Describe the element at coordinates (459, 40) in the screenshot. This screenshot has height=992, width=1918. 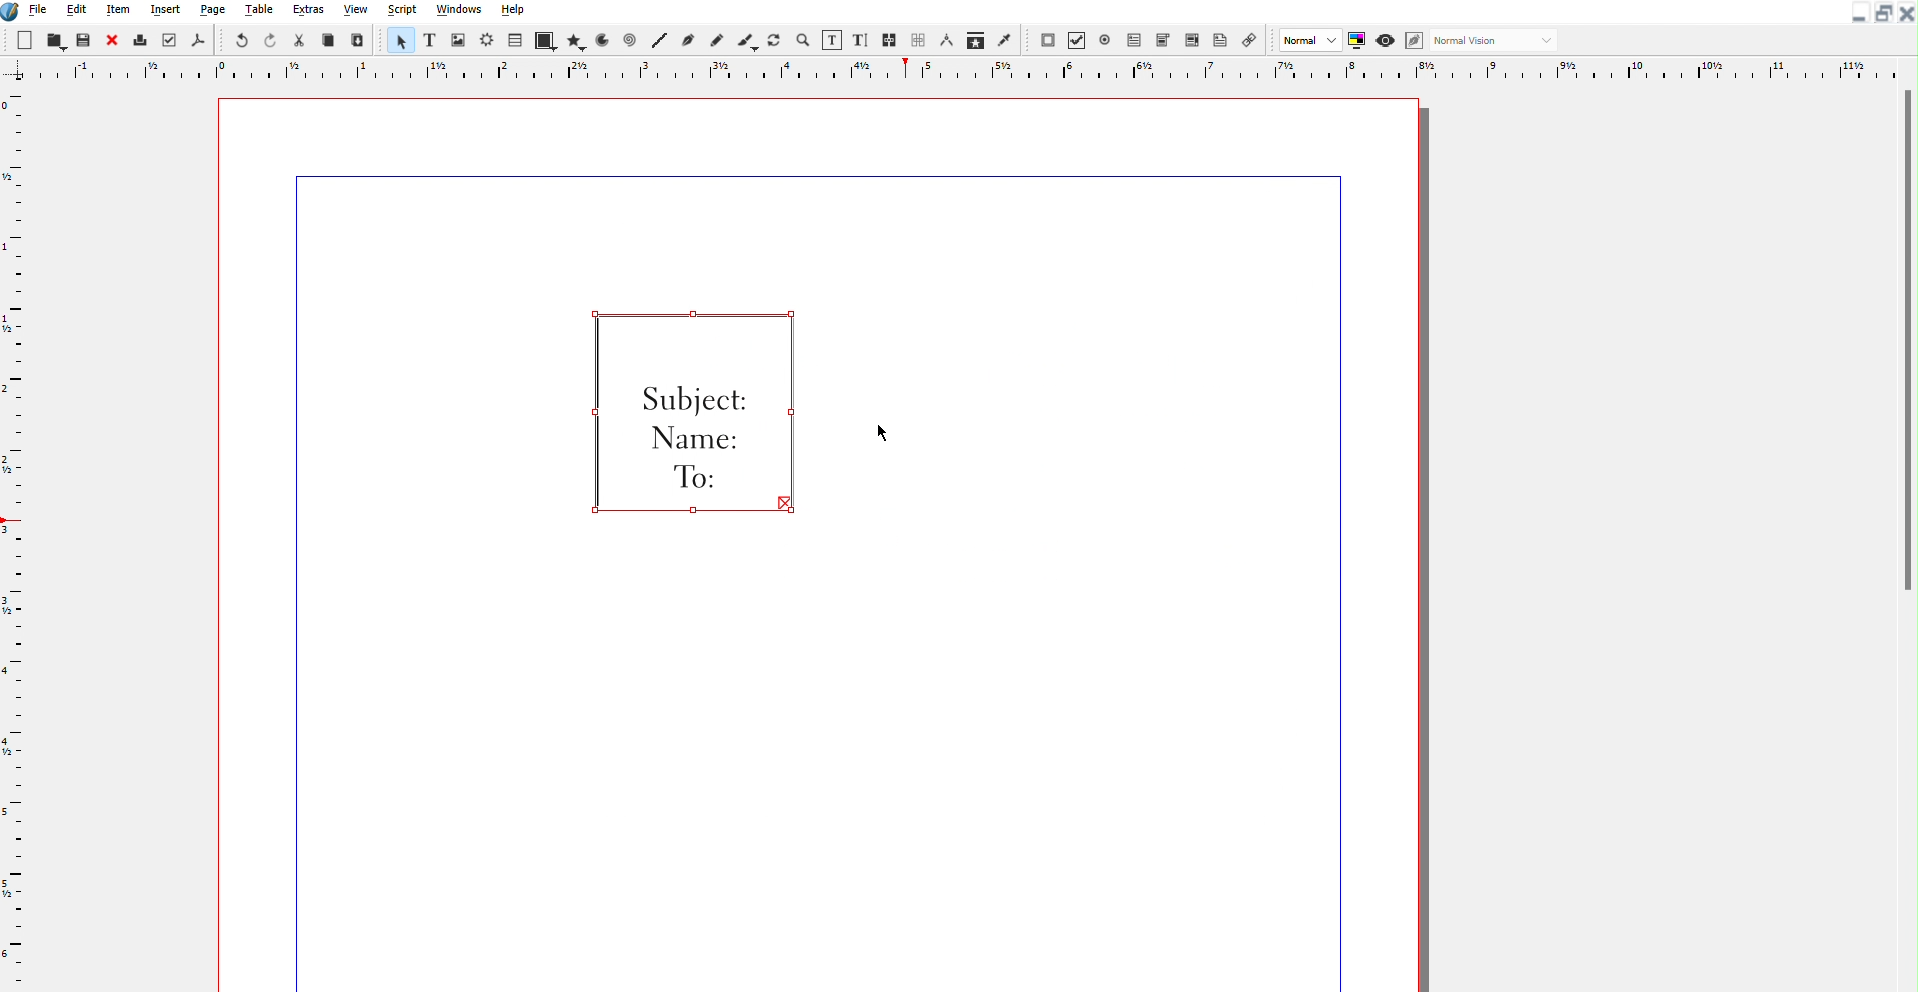
I see `Image` at that location.